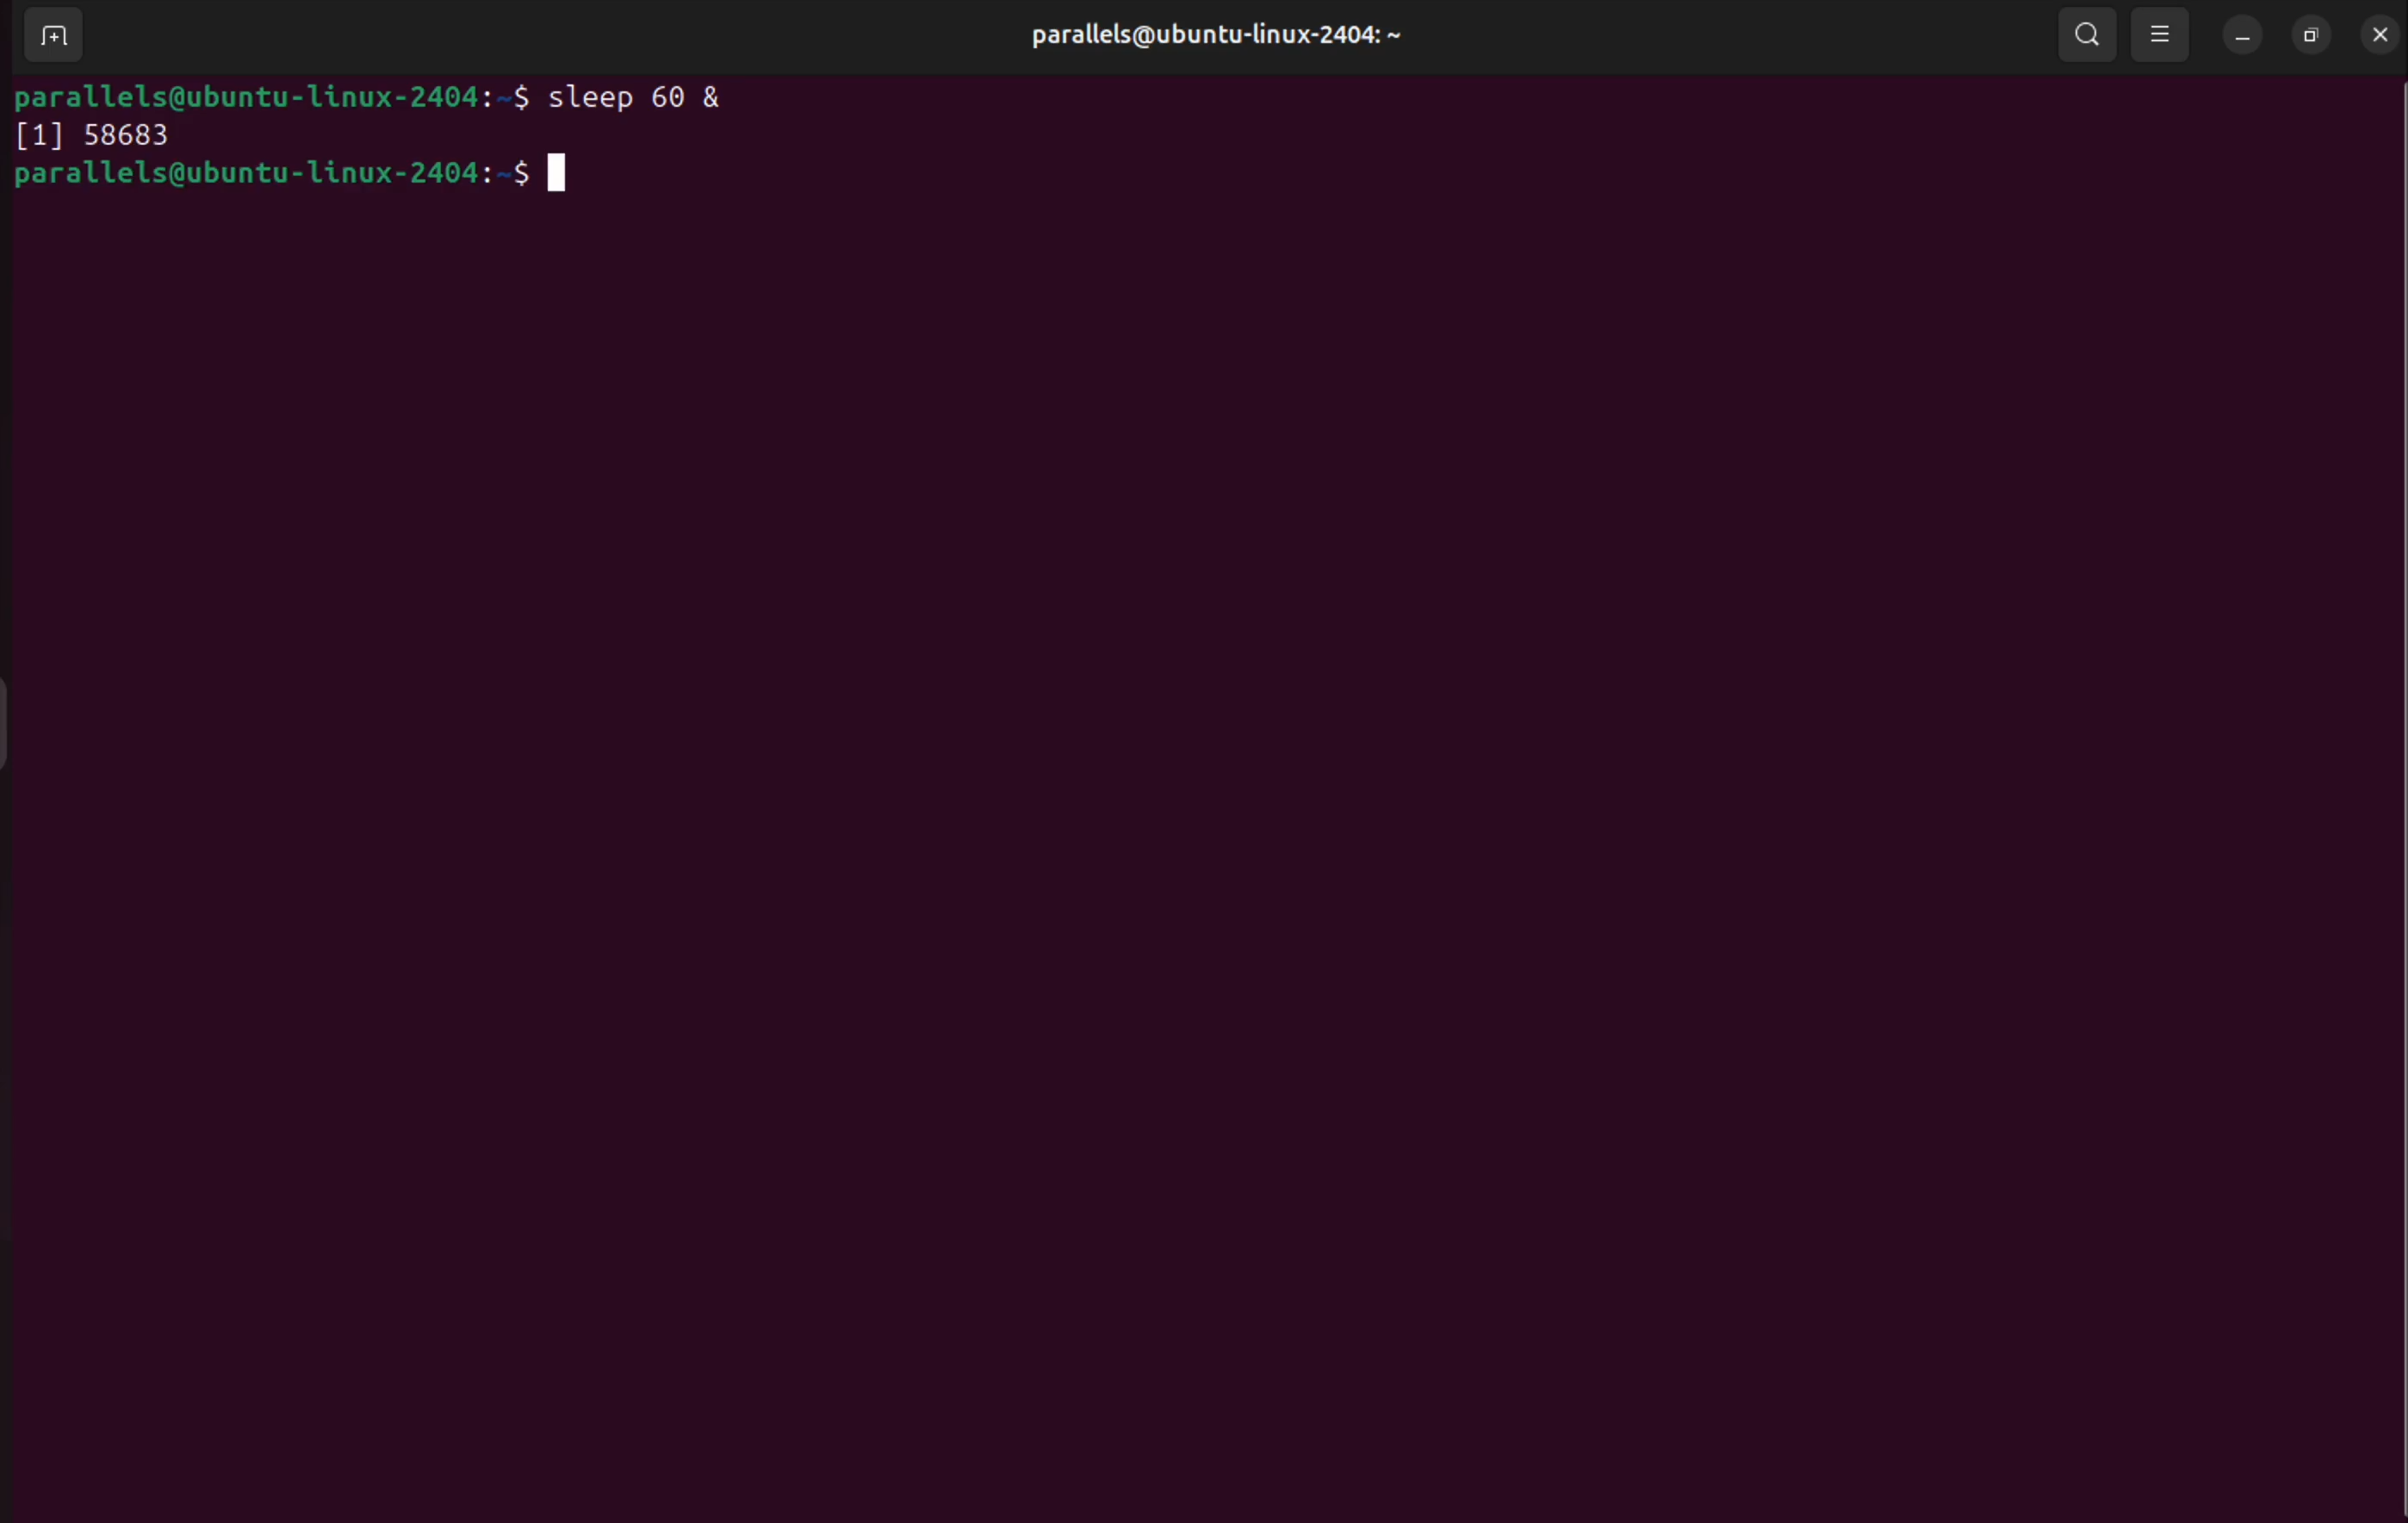  What do you see at coordinates (2377, 32) in the screenshot?
I see `close` at bounding box center [2377, 32].